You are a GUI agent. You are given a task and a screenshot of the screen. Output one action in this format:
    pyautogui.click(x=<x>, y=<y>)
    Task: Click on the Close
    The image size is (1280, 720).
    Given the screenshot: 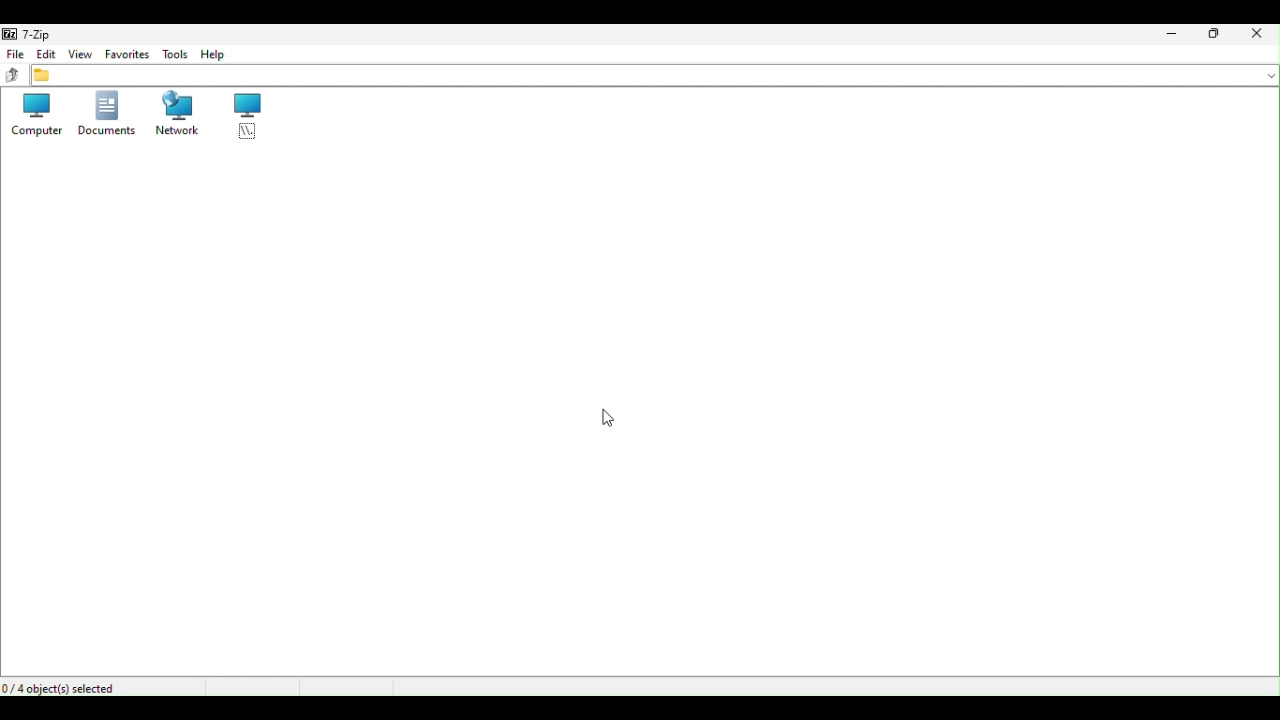 What is the action you would take?
    pyautogui.click(x=1259, y=34)
    